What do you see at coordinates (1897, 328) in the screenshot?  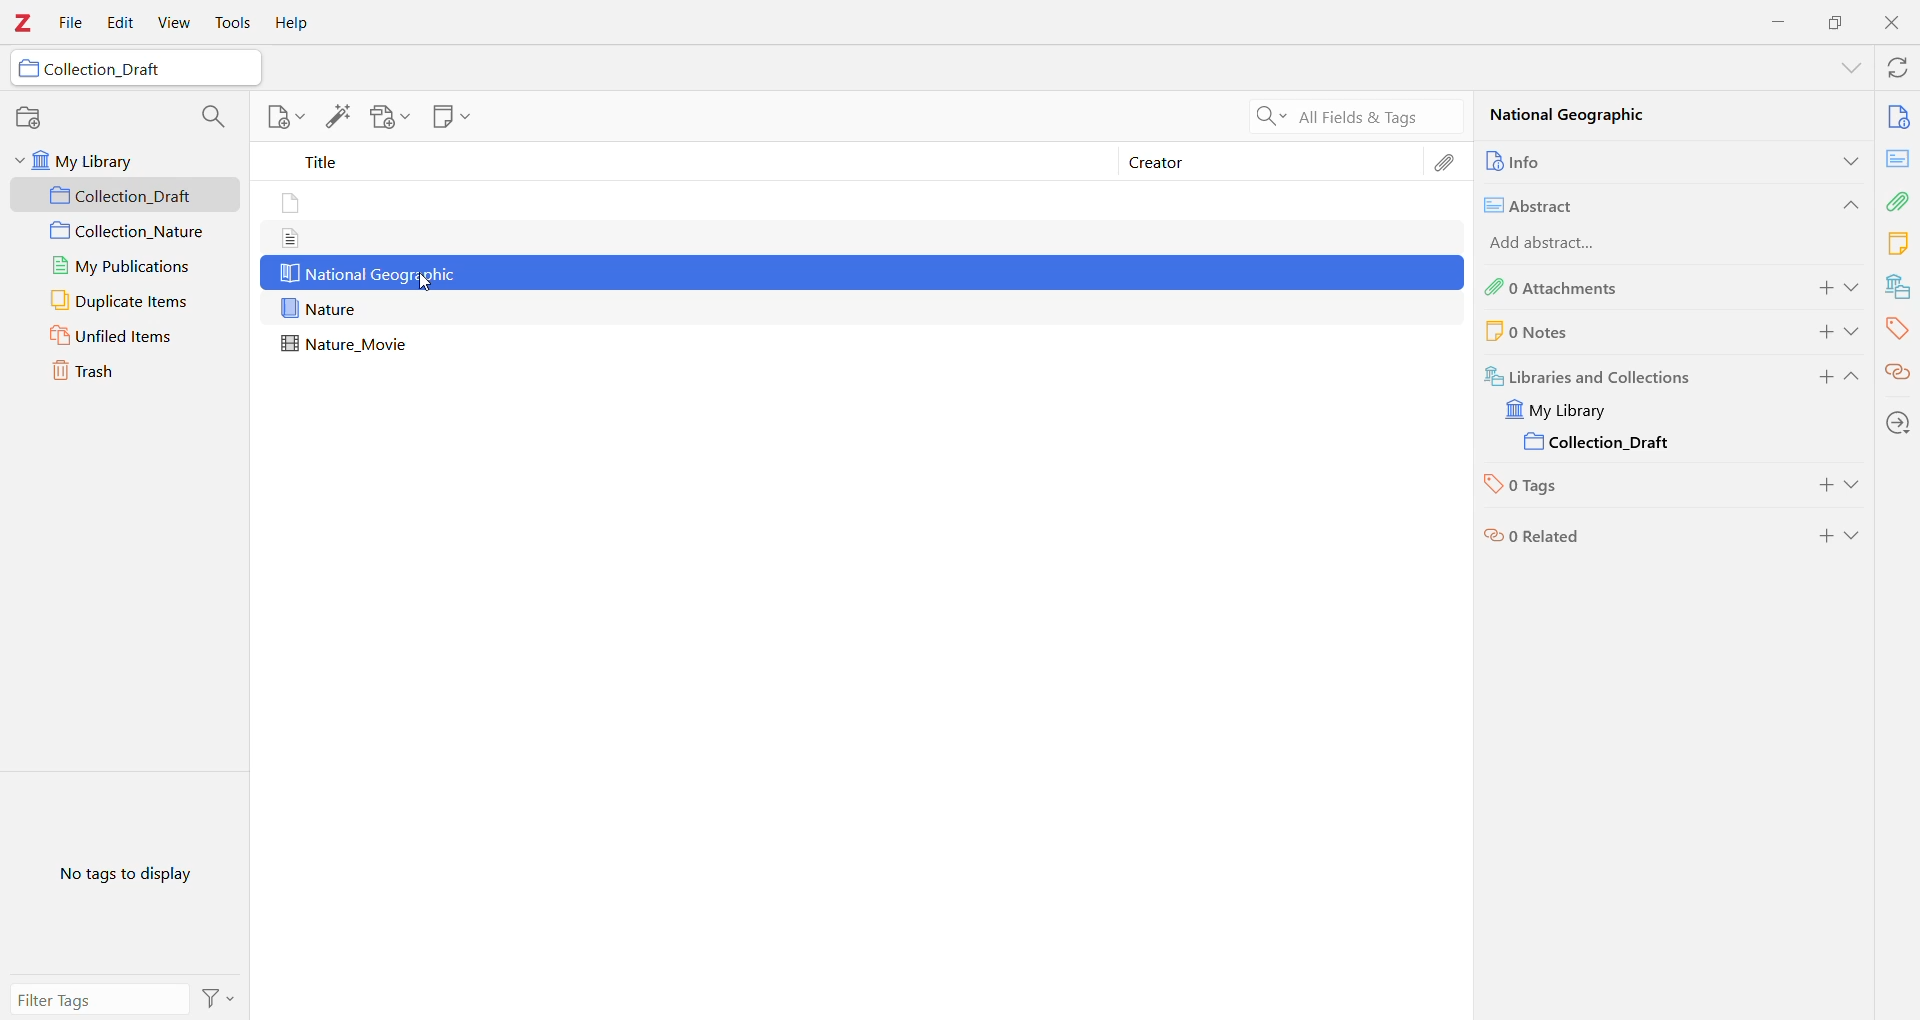 I see `Tags` at bounding box center [1897, 328].